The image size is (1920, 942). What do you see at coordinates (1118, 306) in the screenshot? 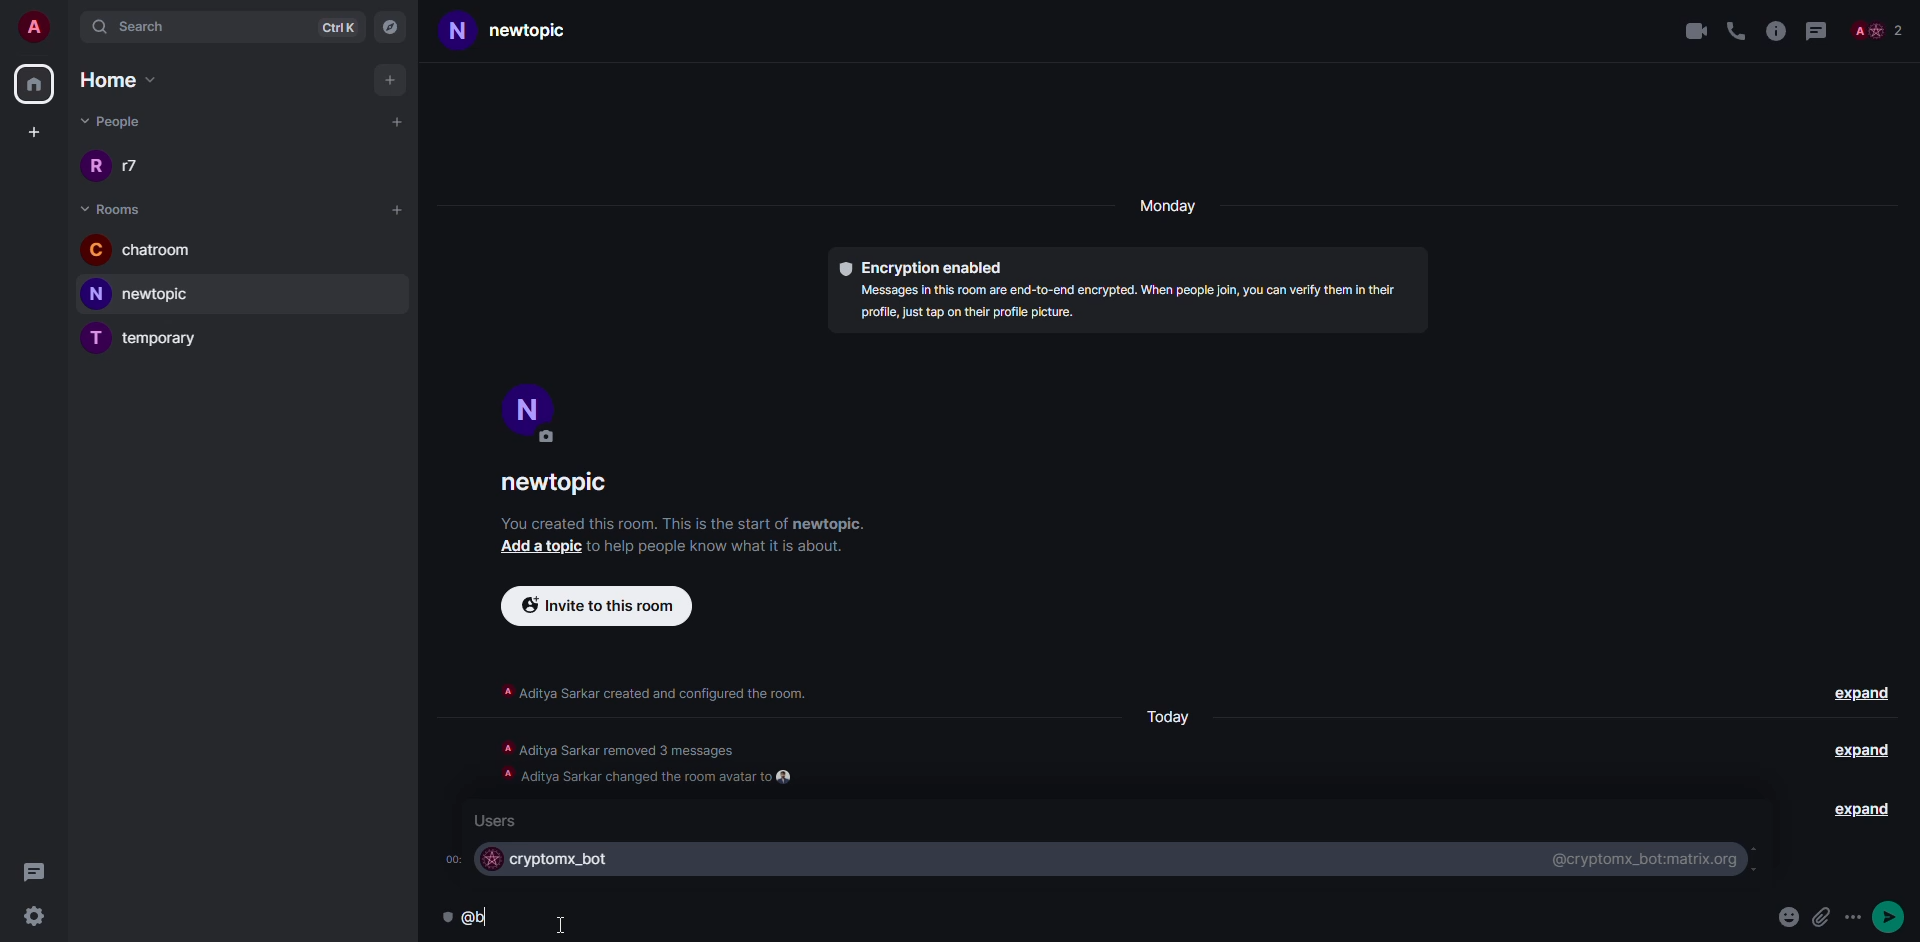
I see `Messages in this room are end-to-end encrypted. When people join, you can verify them In theirprofile, just tap on their profile picture.` at bounding box center [1118, 306].